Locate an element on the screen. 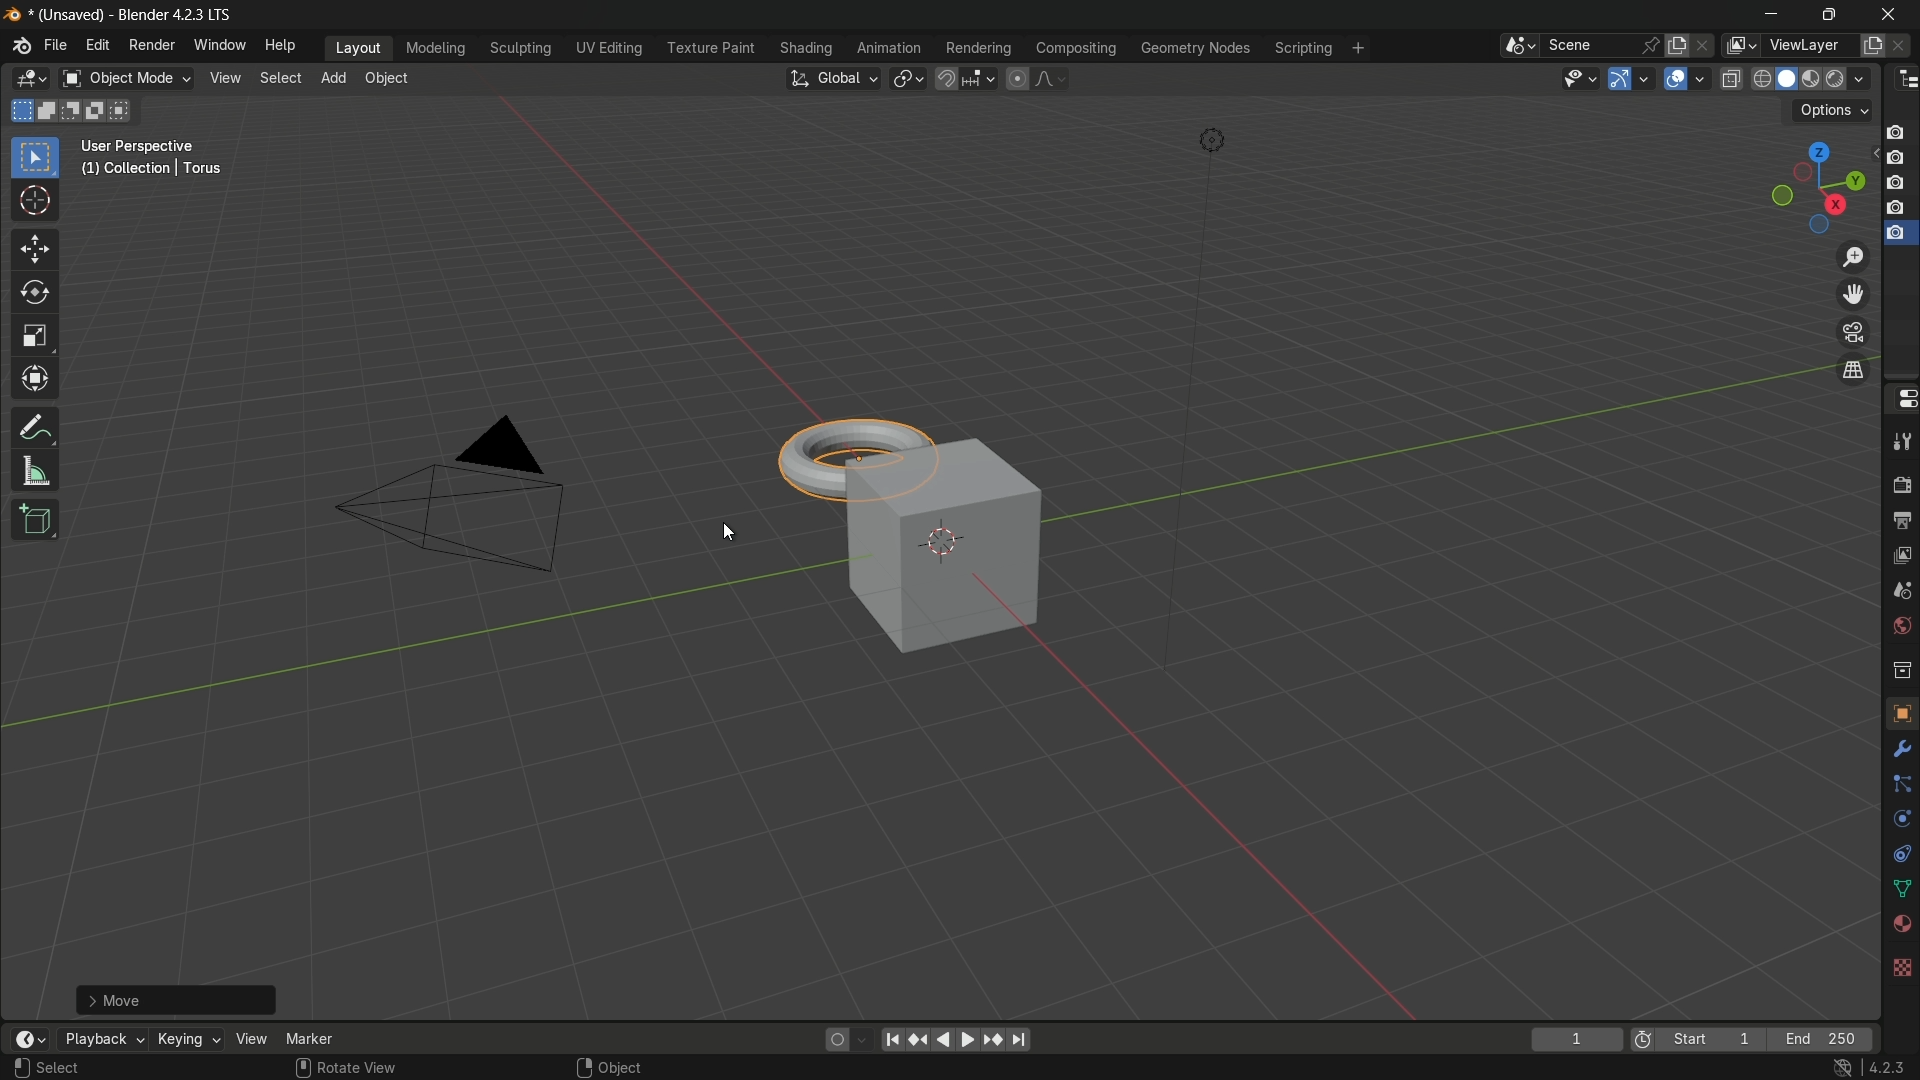 The height and width of the screenshot is (1080, 1920). select is located at coordinates (62, 1068).